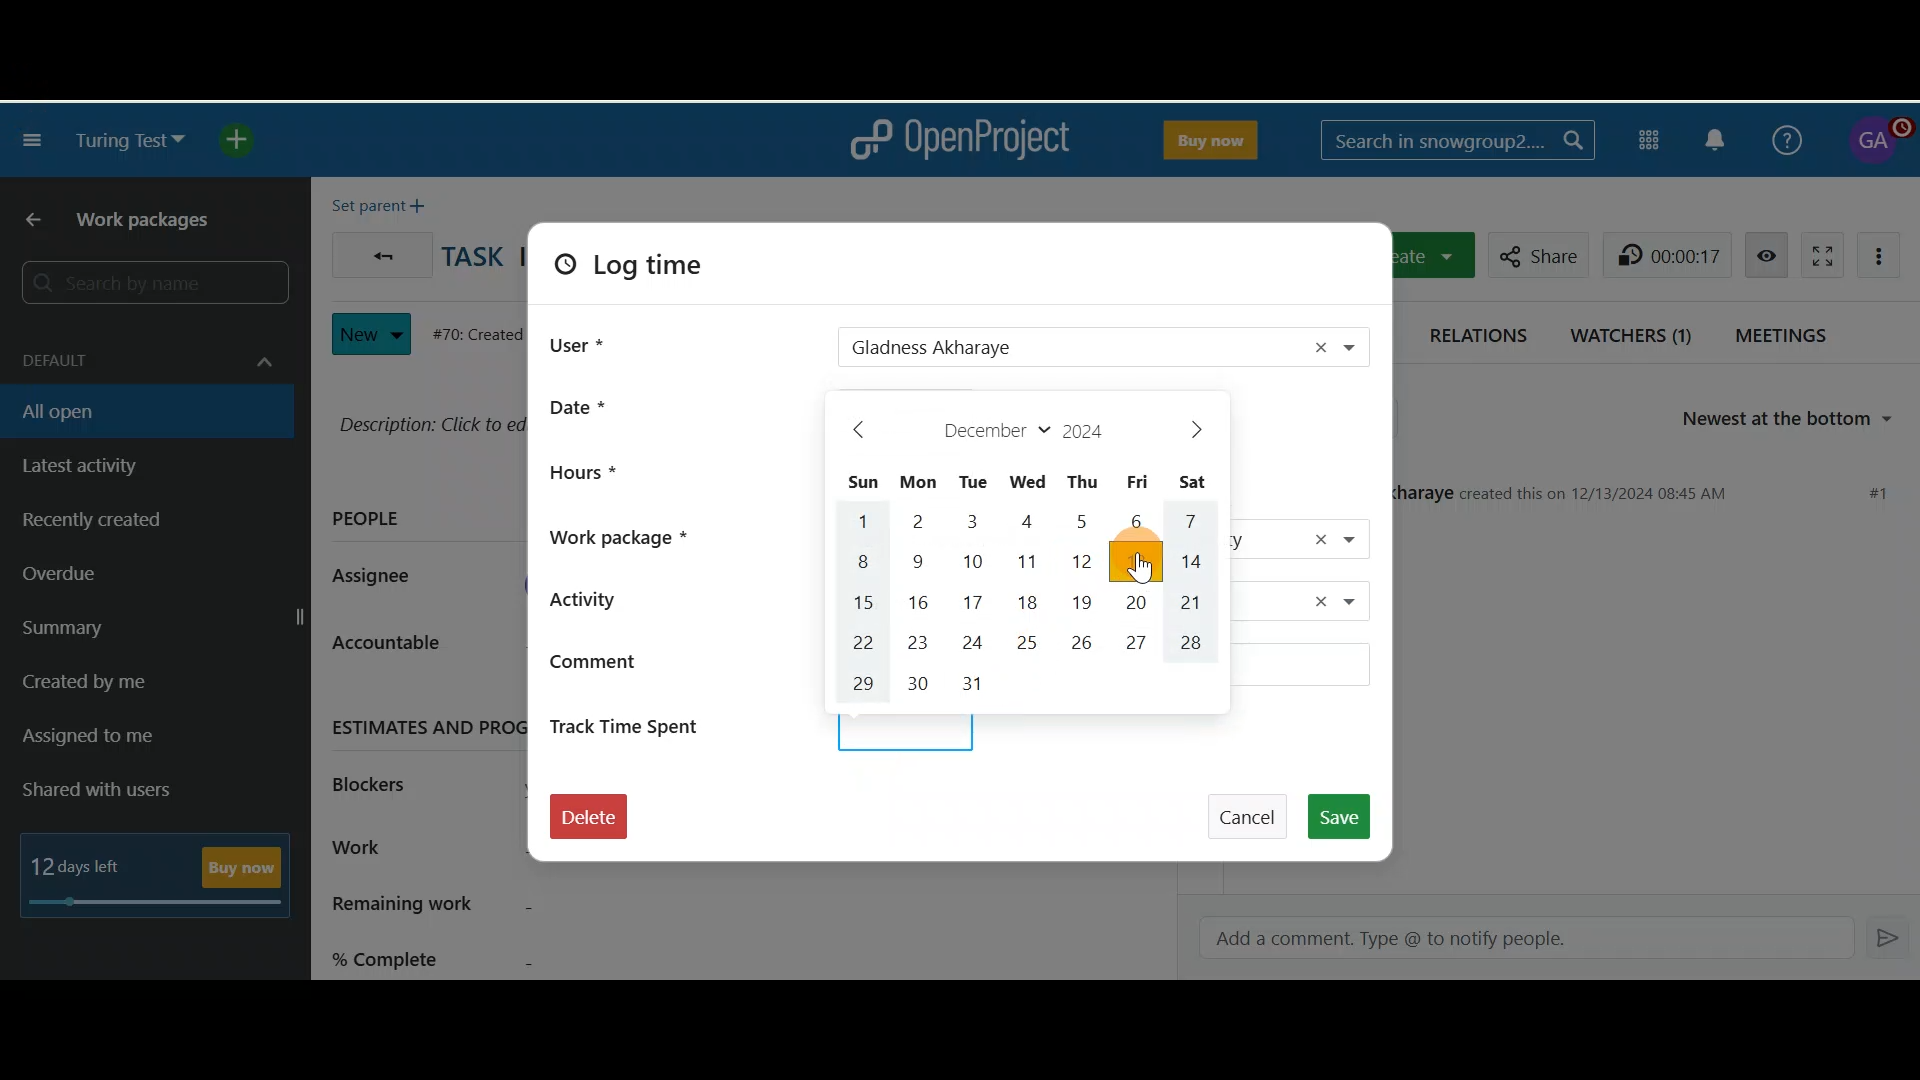  Describe the element at coordinates (384, 201) in the screenshot. I see `Set parent +` at that location.